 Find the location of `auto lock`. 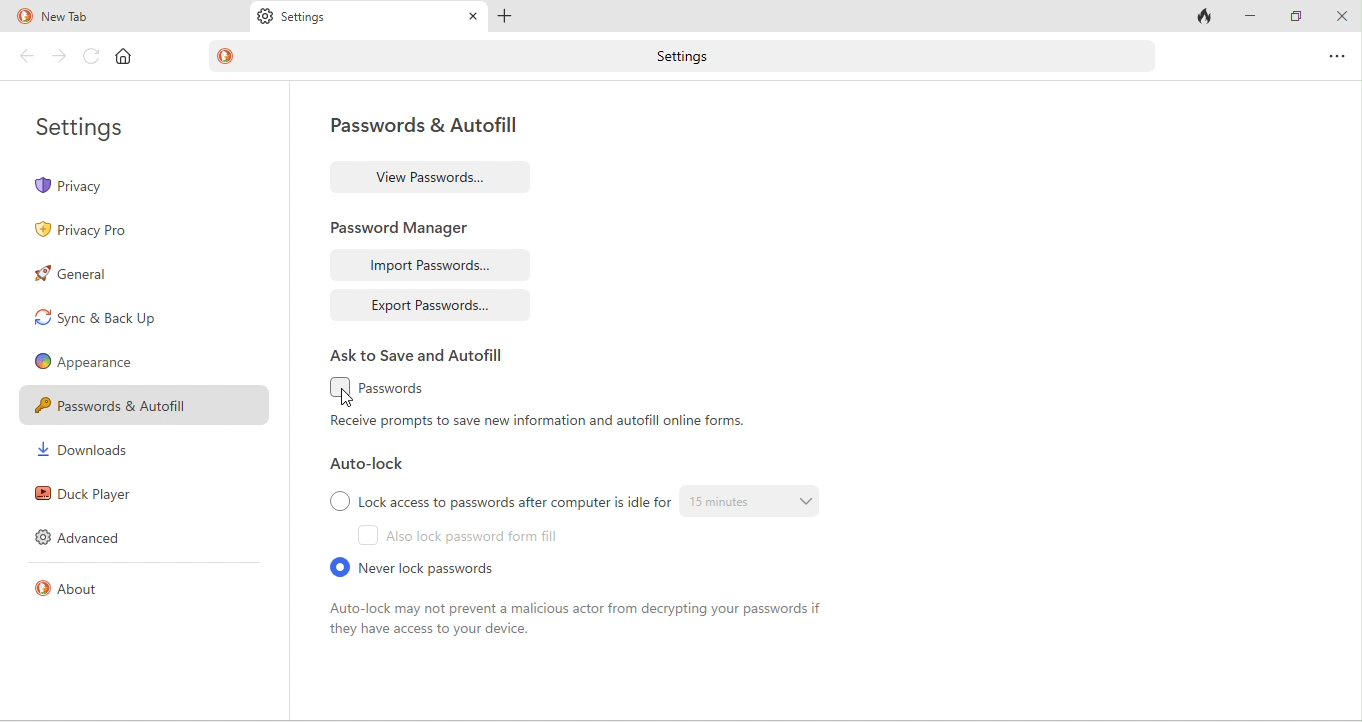

auto lock is located at coordinates (372, 467).